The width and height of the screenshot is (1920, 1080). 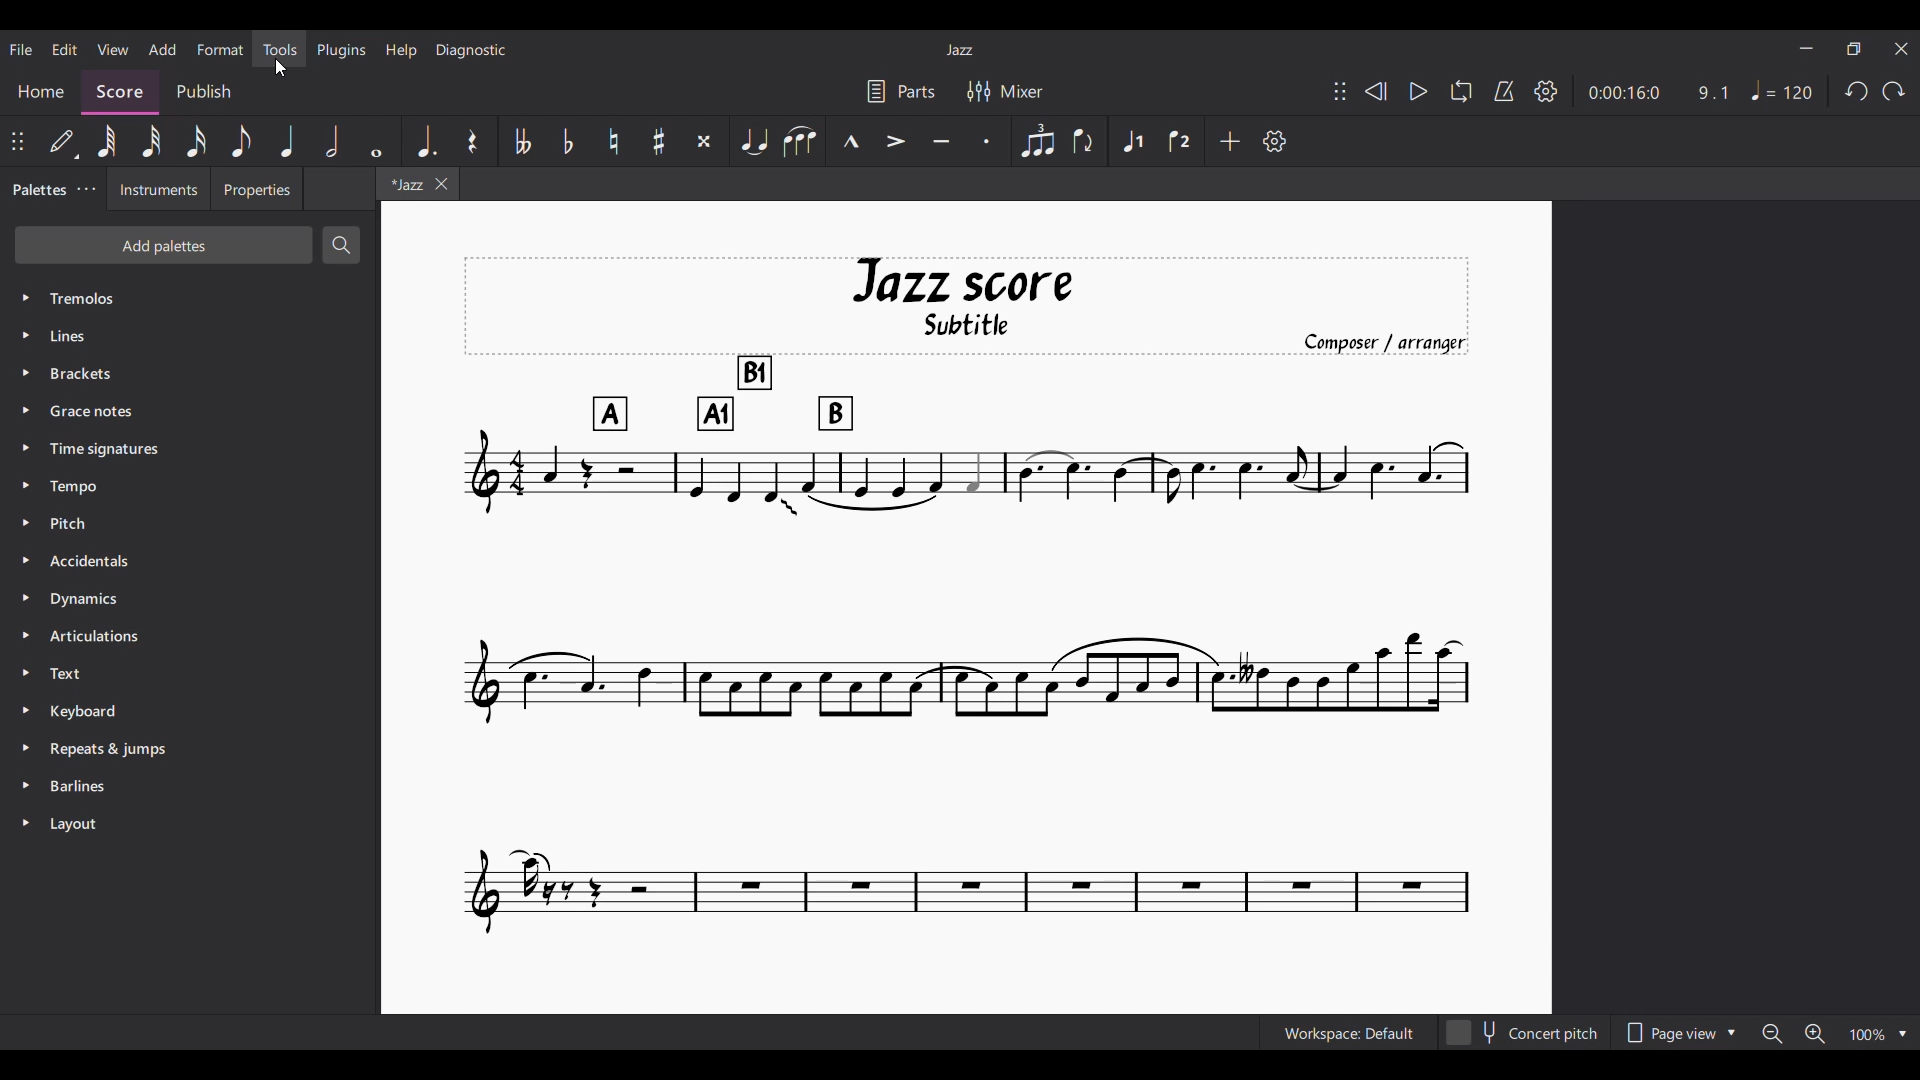 What do you see at coordinates (107, 141) in the screenshot?
I see `64th note` at bounding box center [107, 141].